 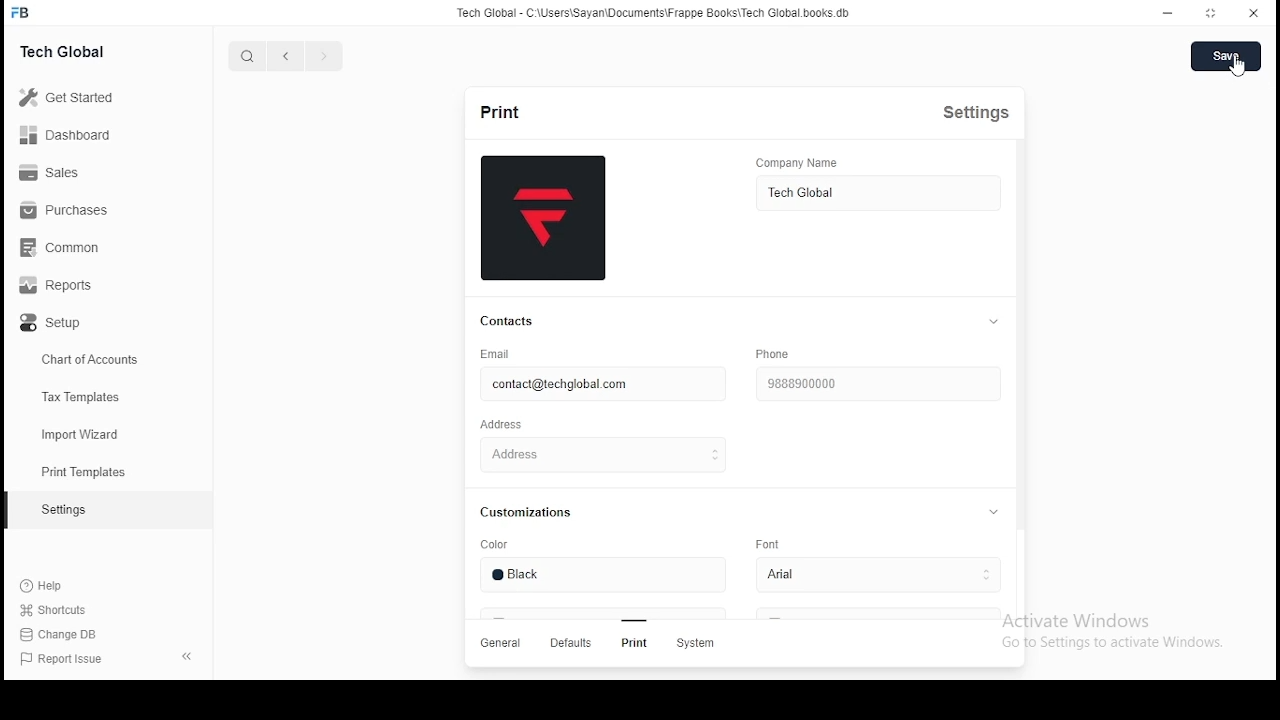 I want to click on hide sidebar, so click(x=187, y=656).